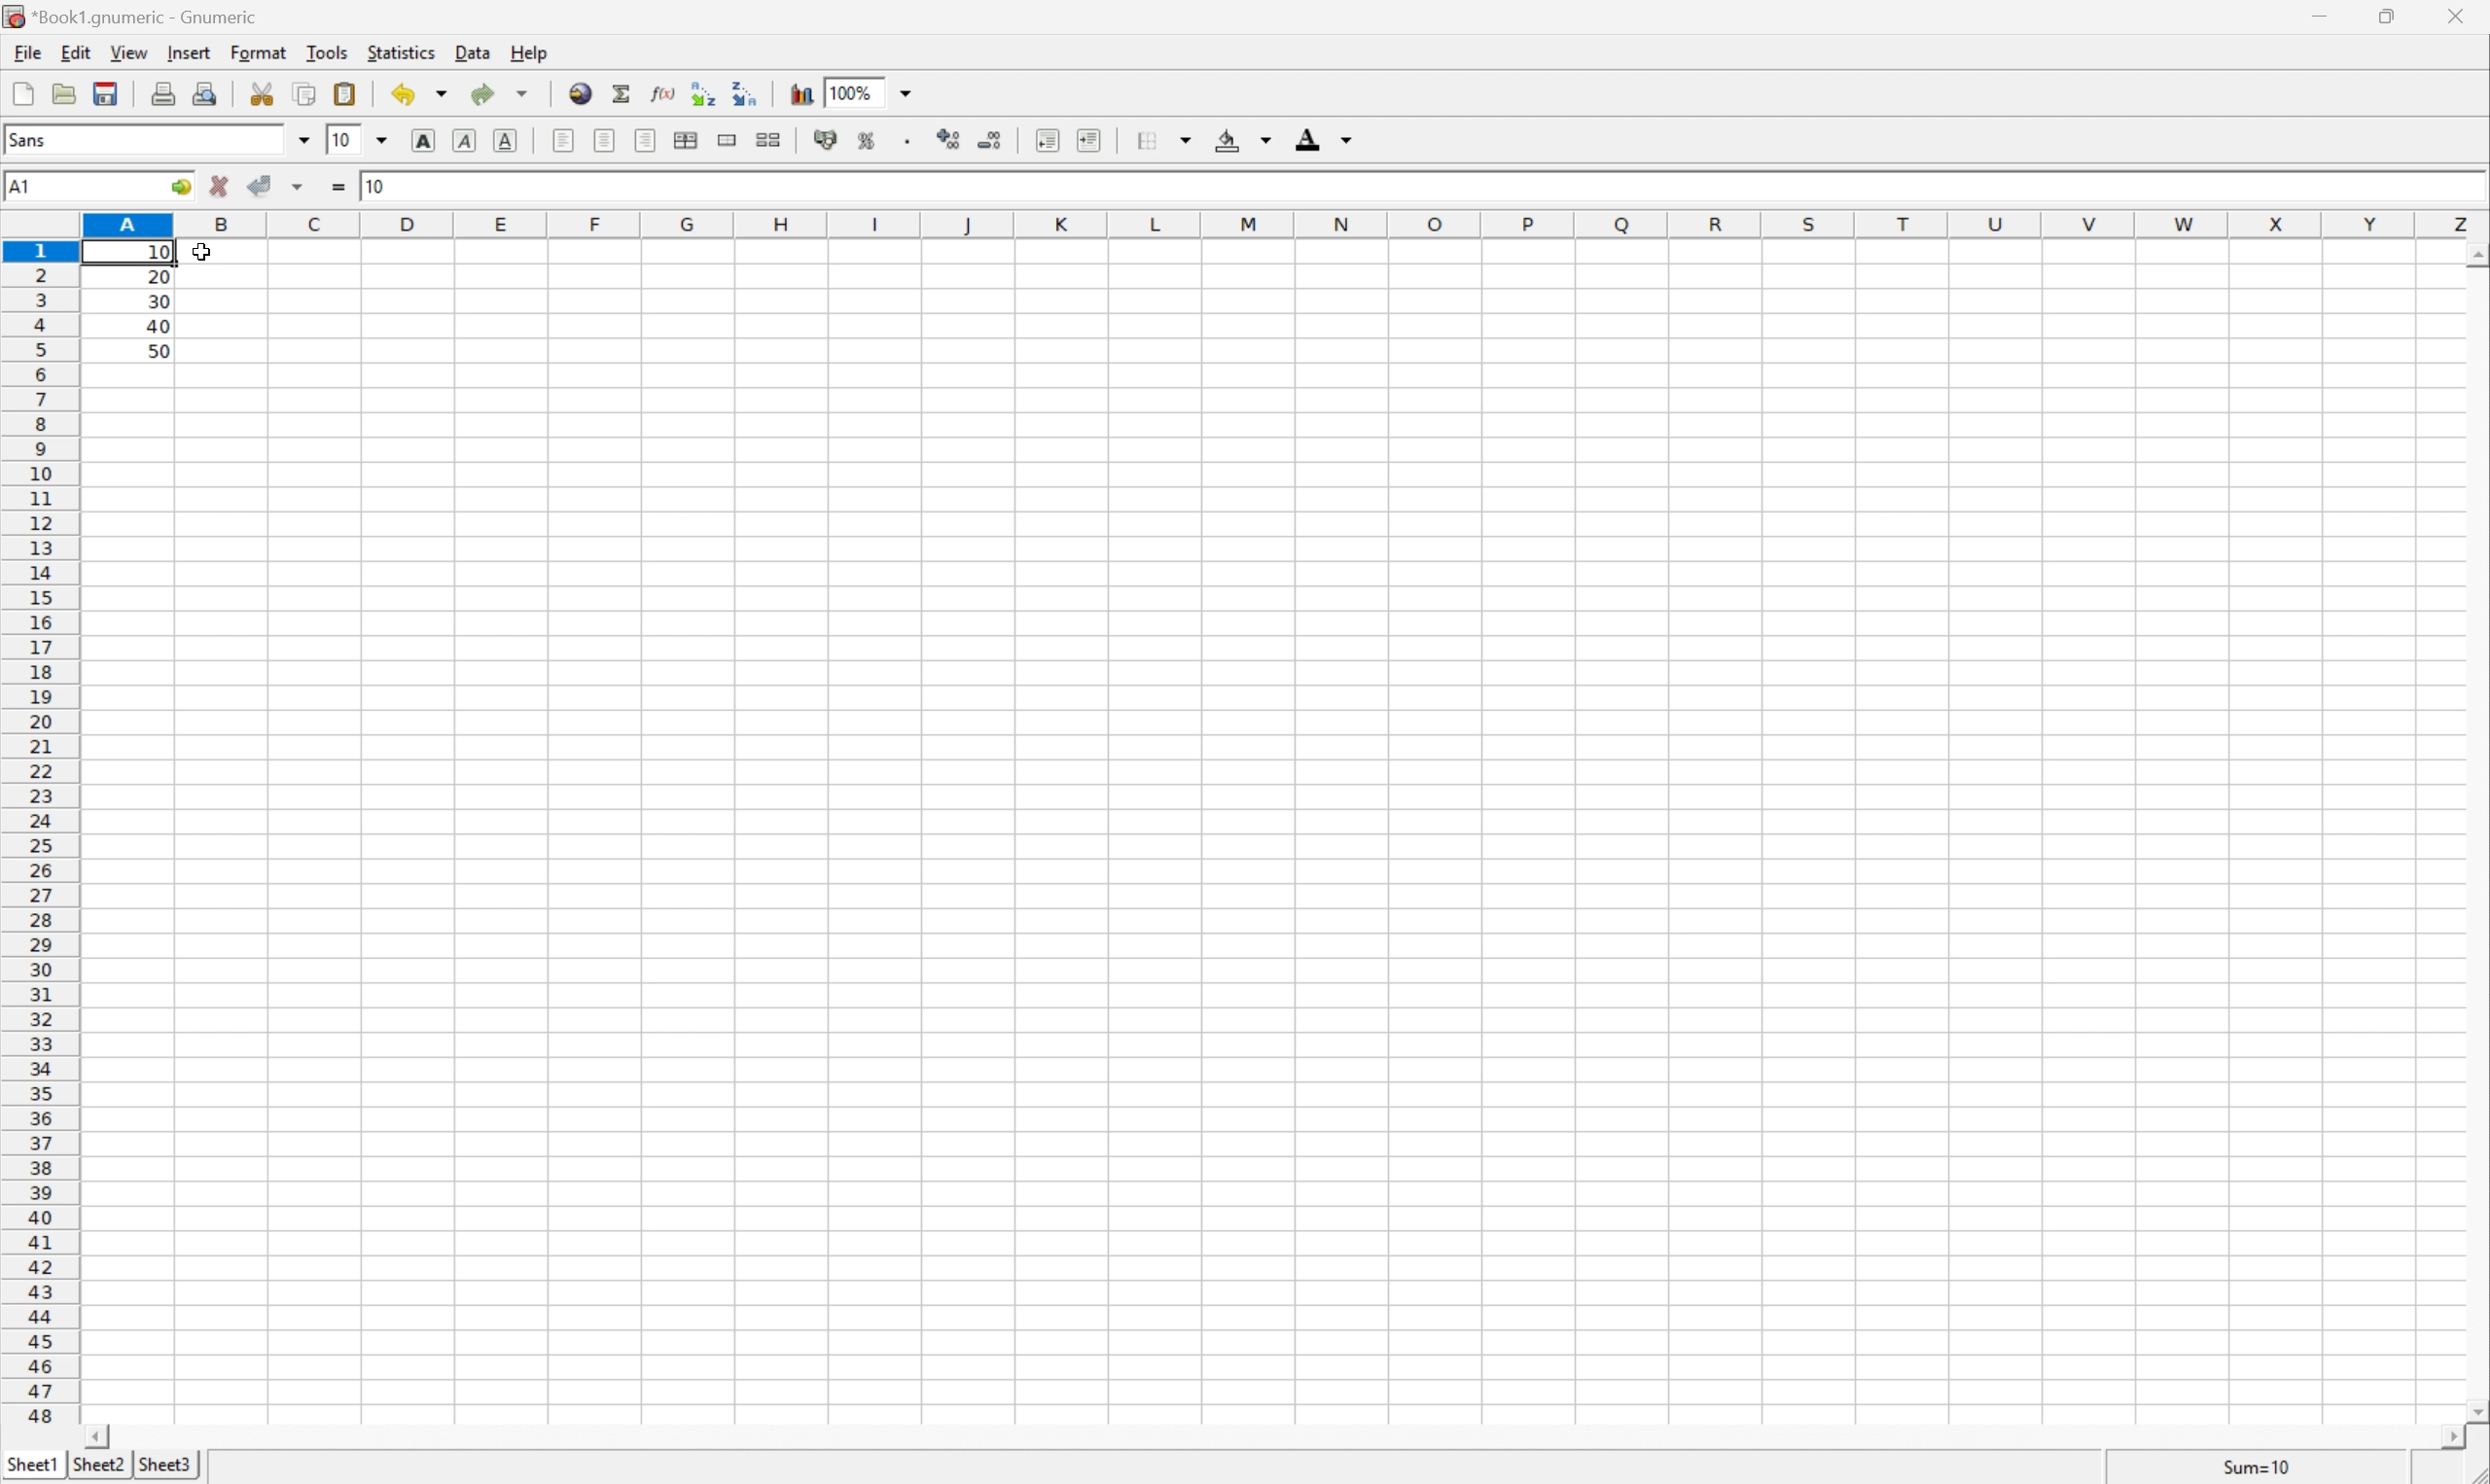 The image size is (2490, 1484). Describe the element at coordinates (1283, 225) in the screenshot. I see `Column names` at that location.